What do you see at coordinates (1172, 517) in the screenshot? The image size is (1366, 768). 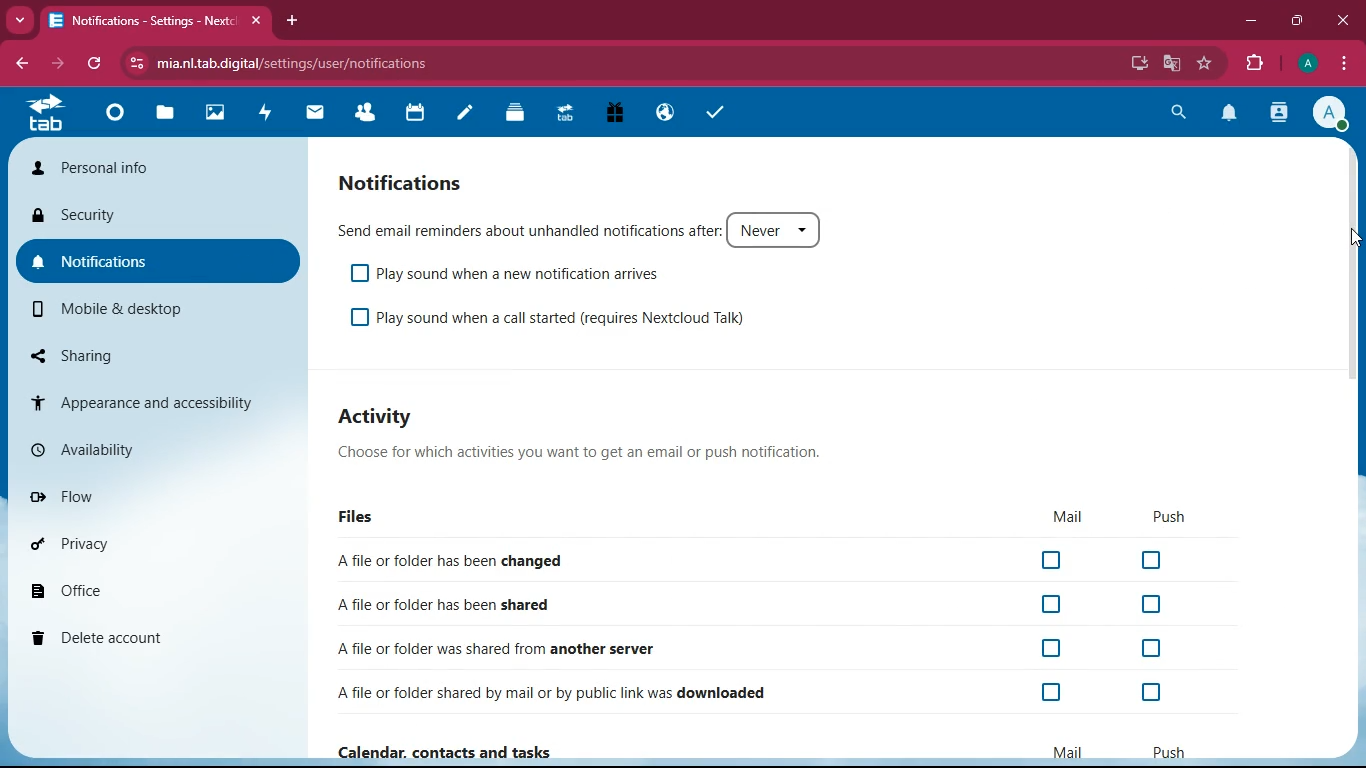 I see `push` at bounding box center [1172, 517].